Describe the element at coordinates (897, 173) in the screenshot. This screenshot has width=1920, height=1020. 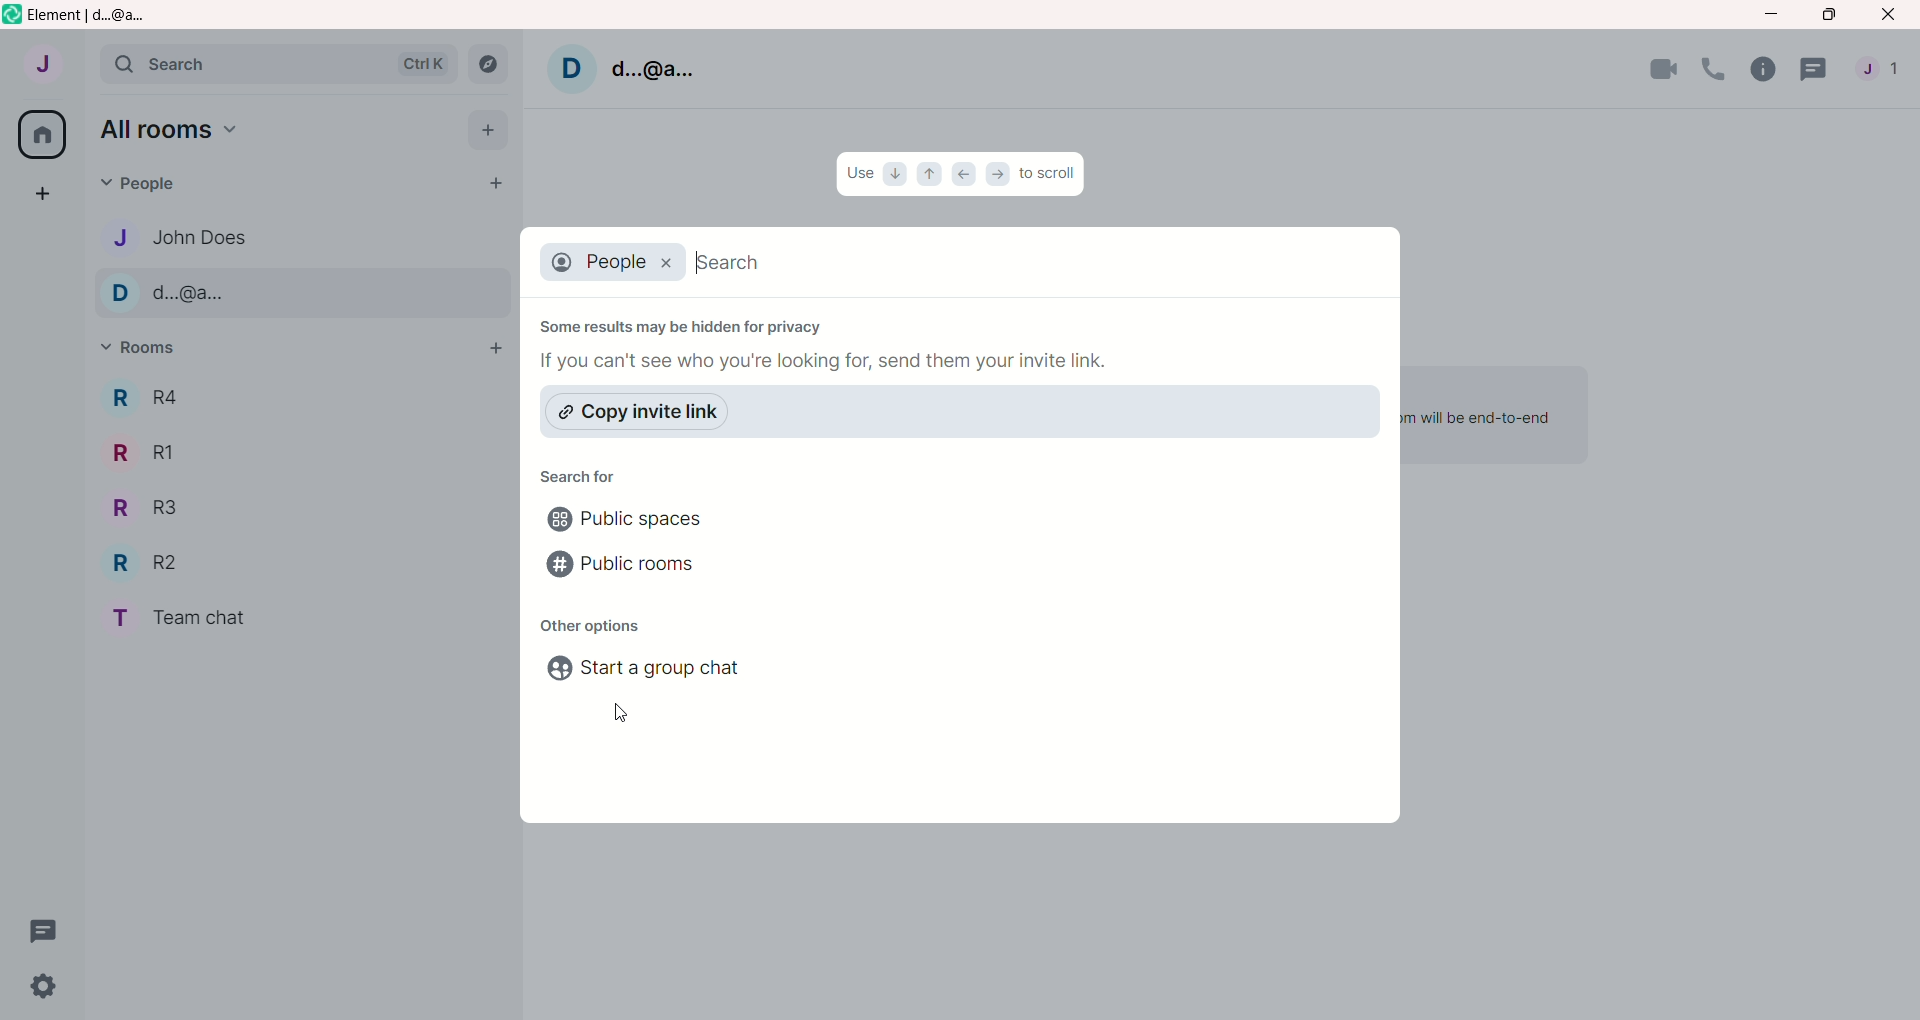
I see `down arrow icon` at that location.